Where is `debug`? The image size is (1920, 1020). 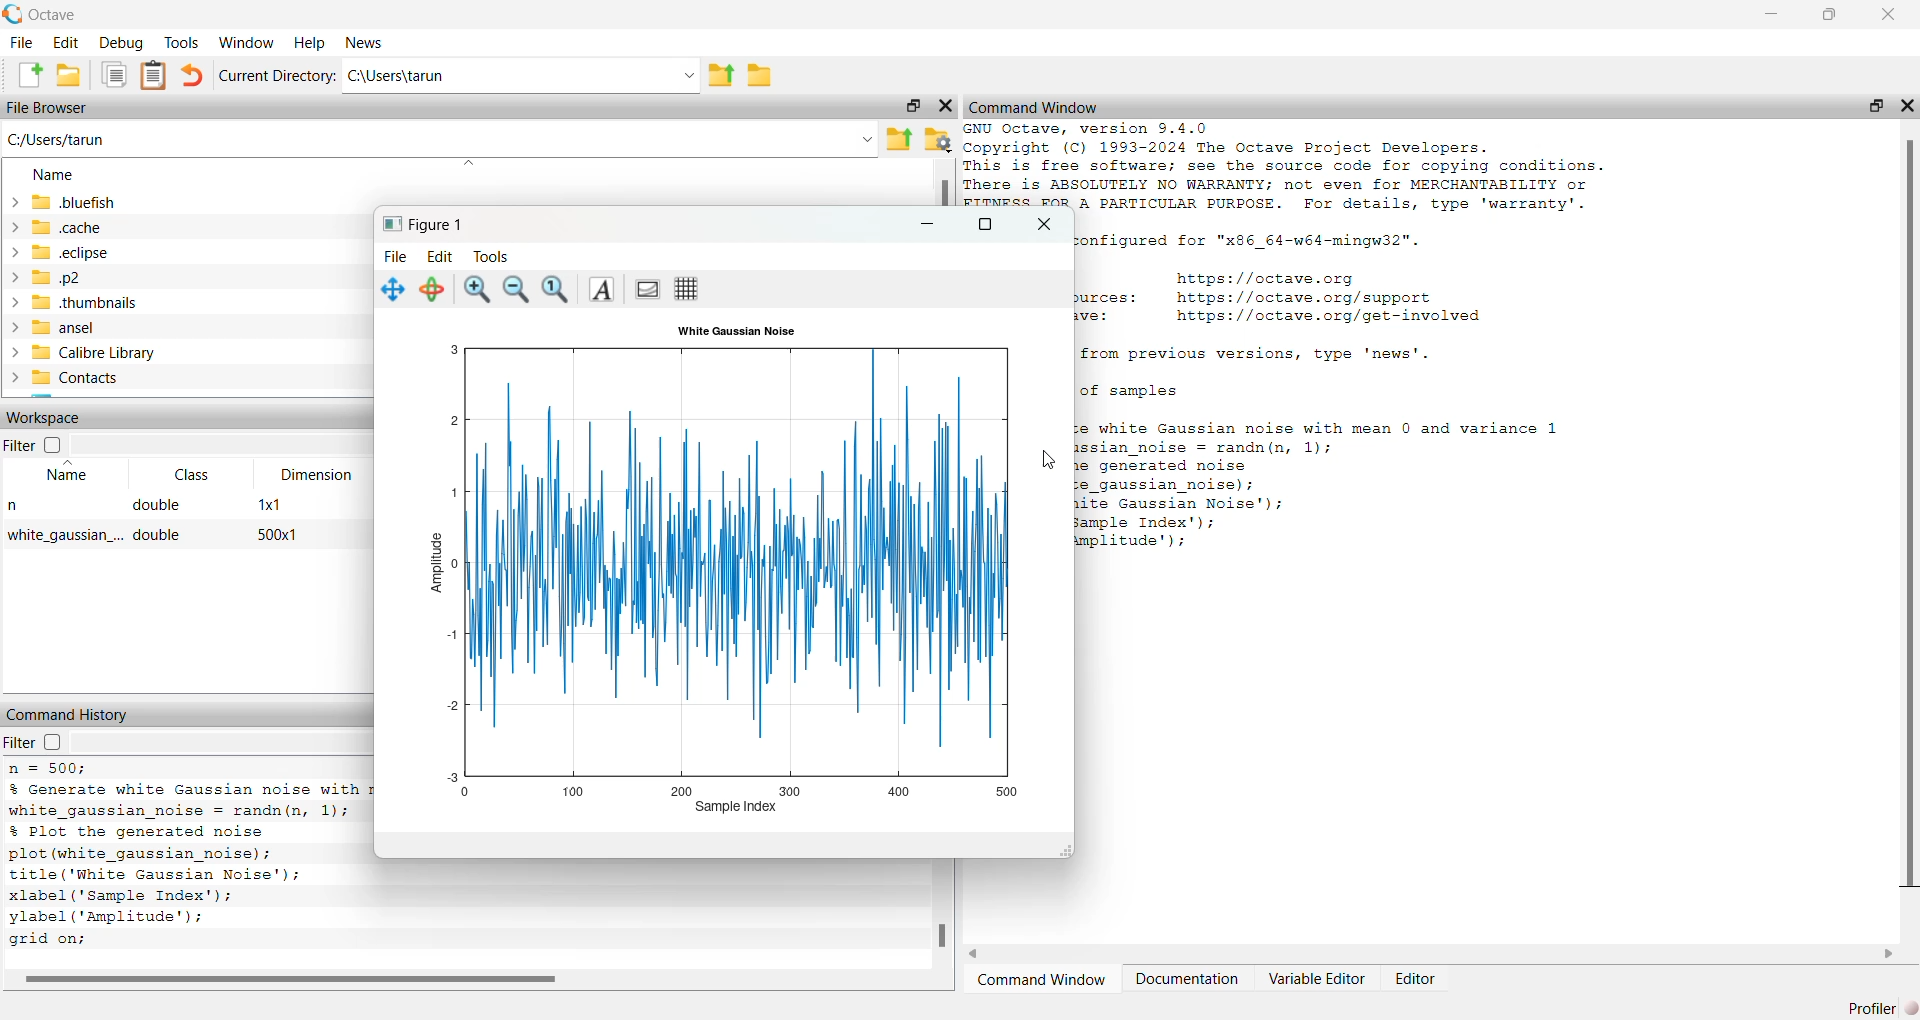
debug is located at coordinates (122, 43).